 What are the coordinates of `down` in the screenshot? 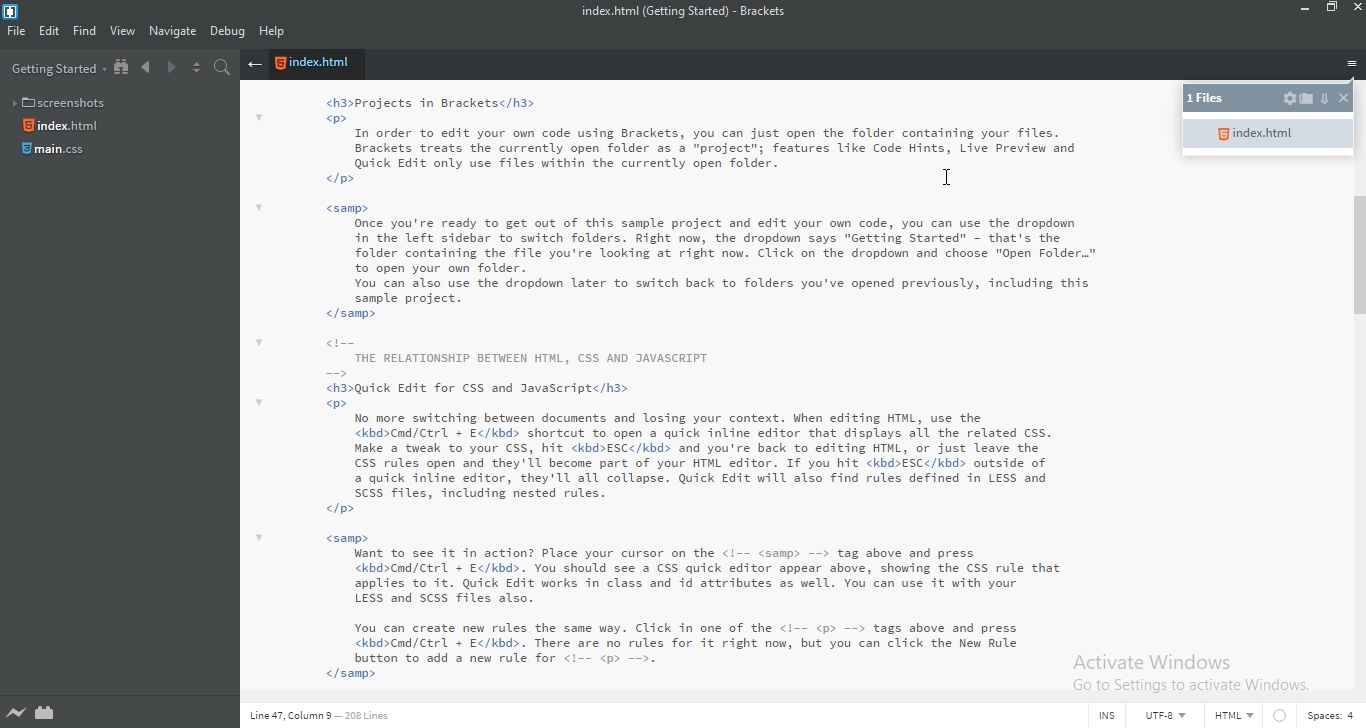 It's located at (1326, 96).